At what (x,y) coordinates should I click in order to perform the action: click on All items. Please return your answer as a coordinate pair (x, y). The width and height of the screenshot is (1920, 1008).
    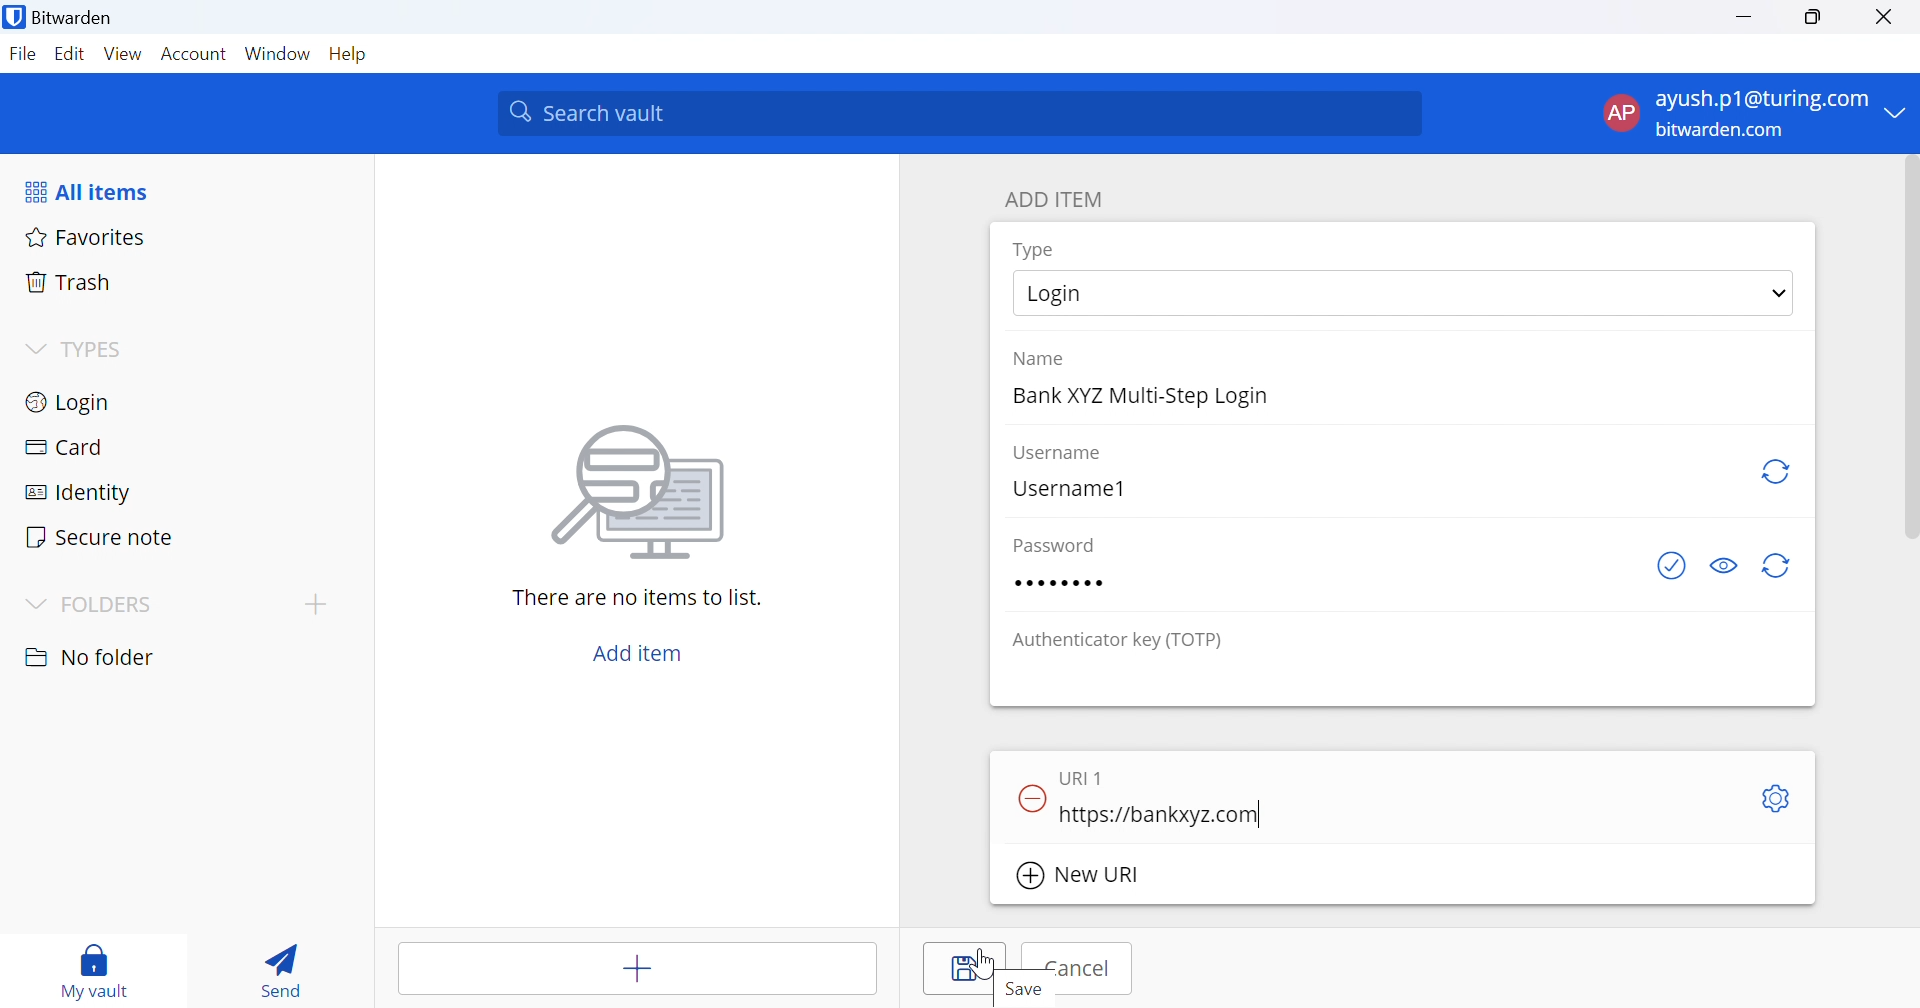
    Looking at the image, I should click on (92, 189).